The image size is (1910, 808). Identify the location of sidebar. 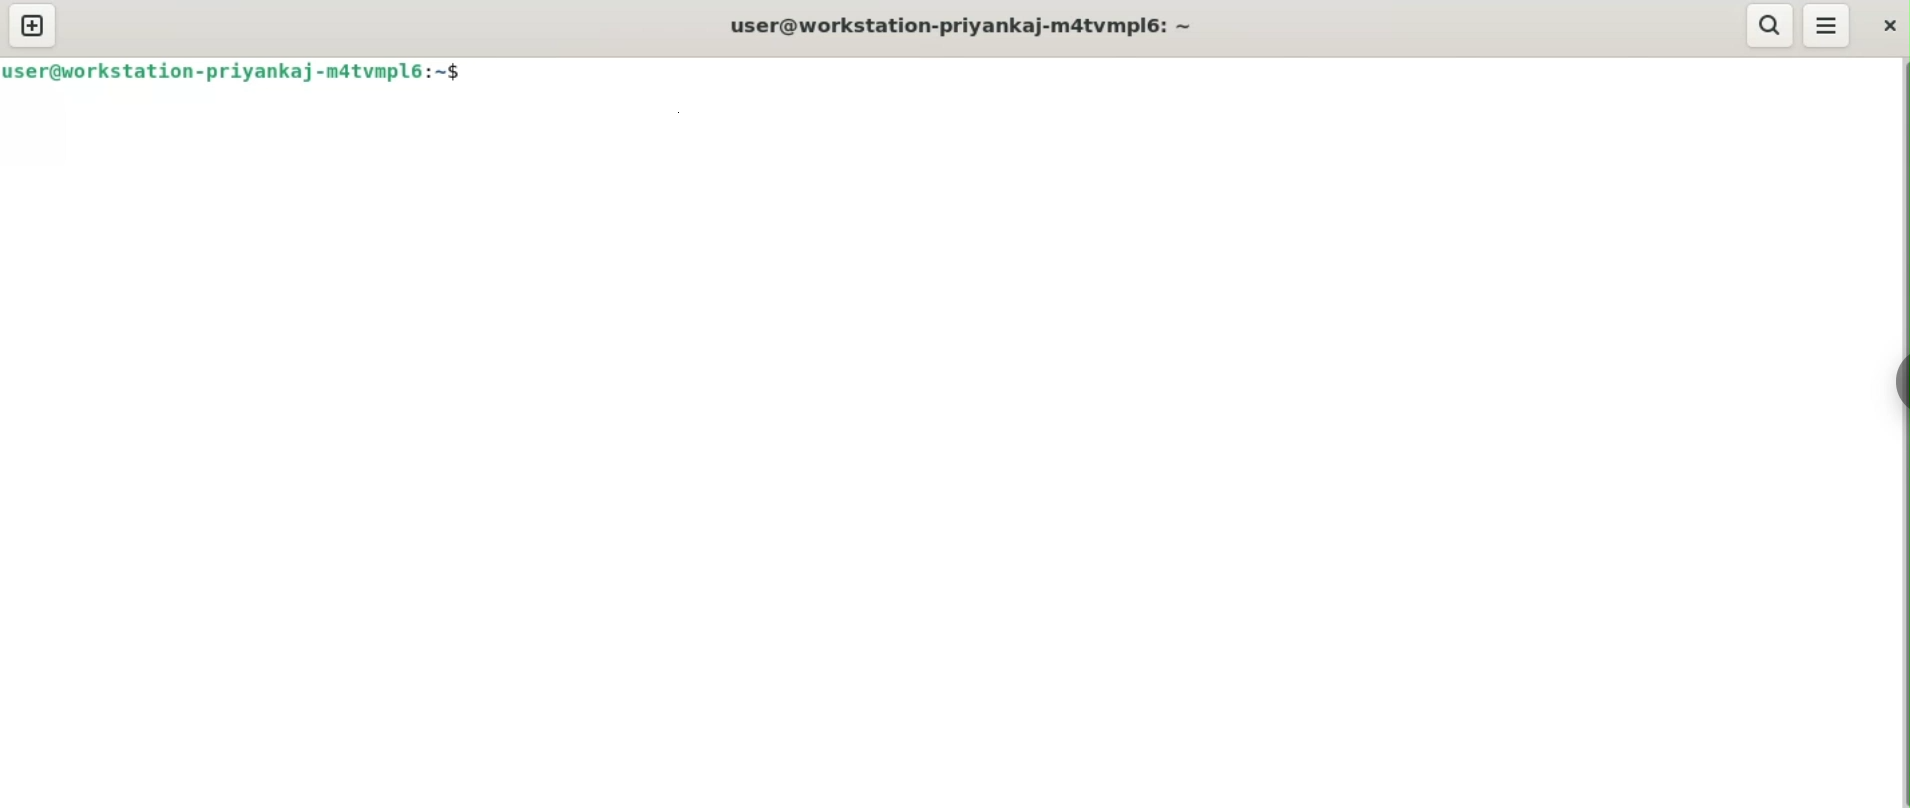
(1895, 382).